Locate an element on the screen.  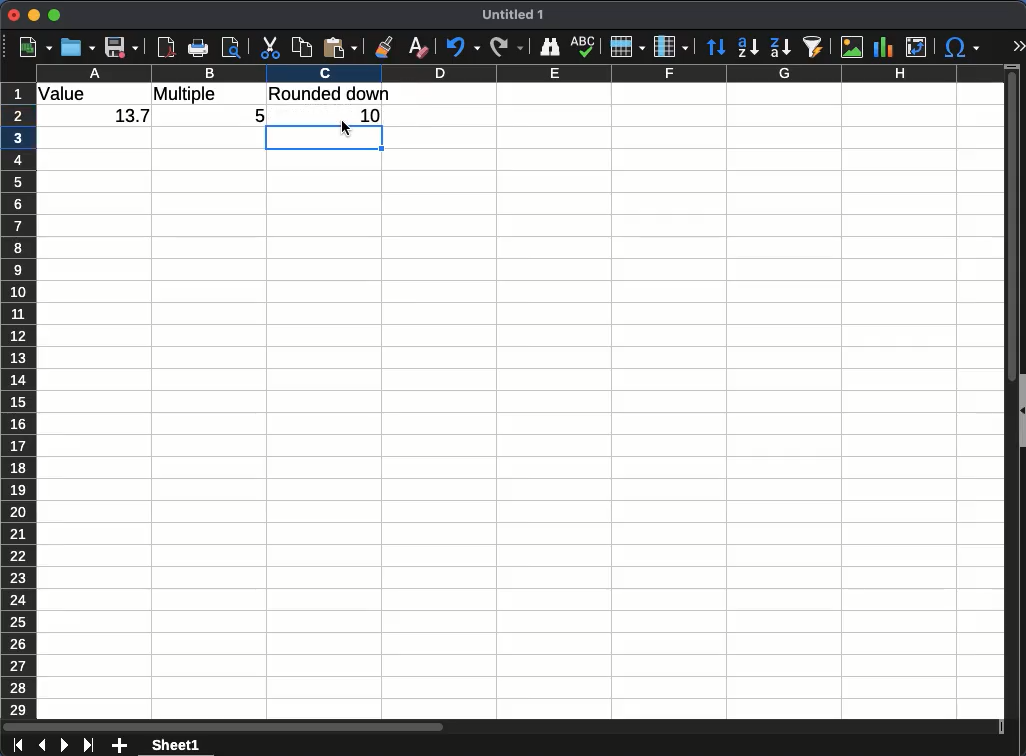
first sheet is located at coordinates (19, 746).